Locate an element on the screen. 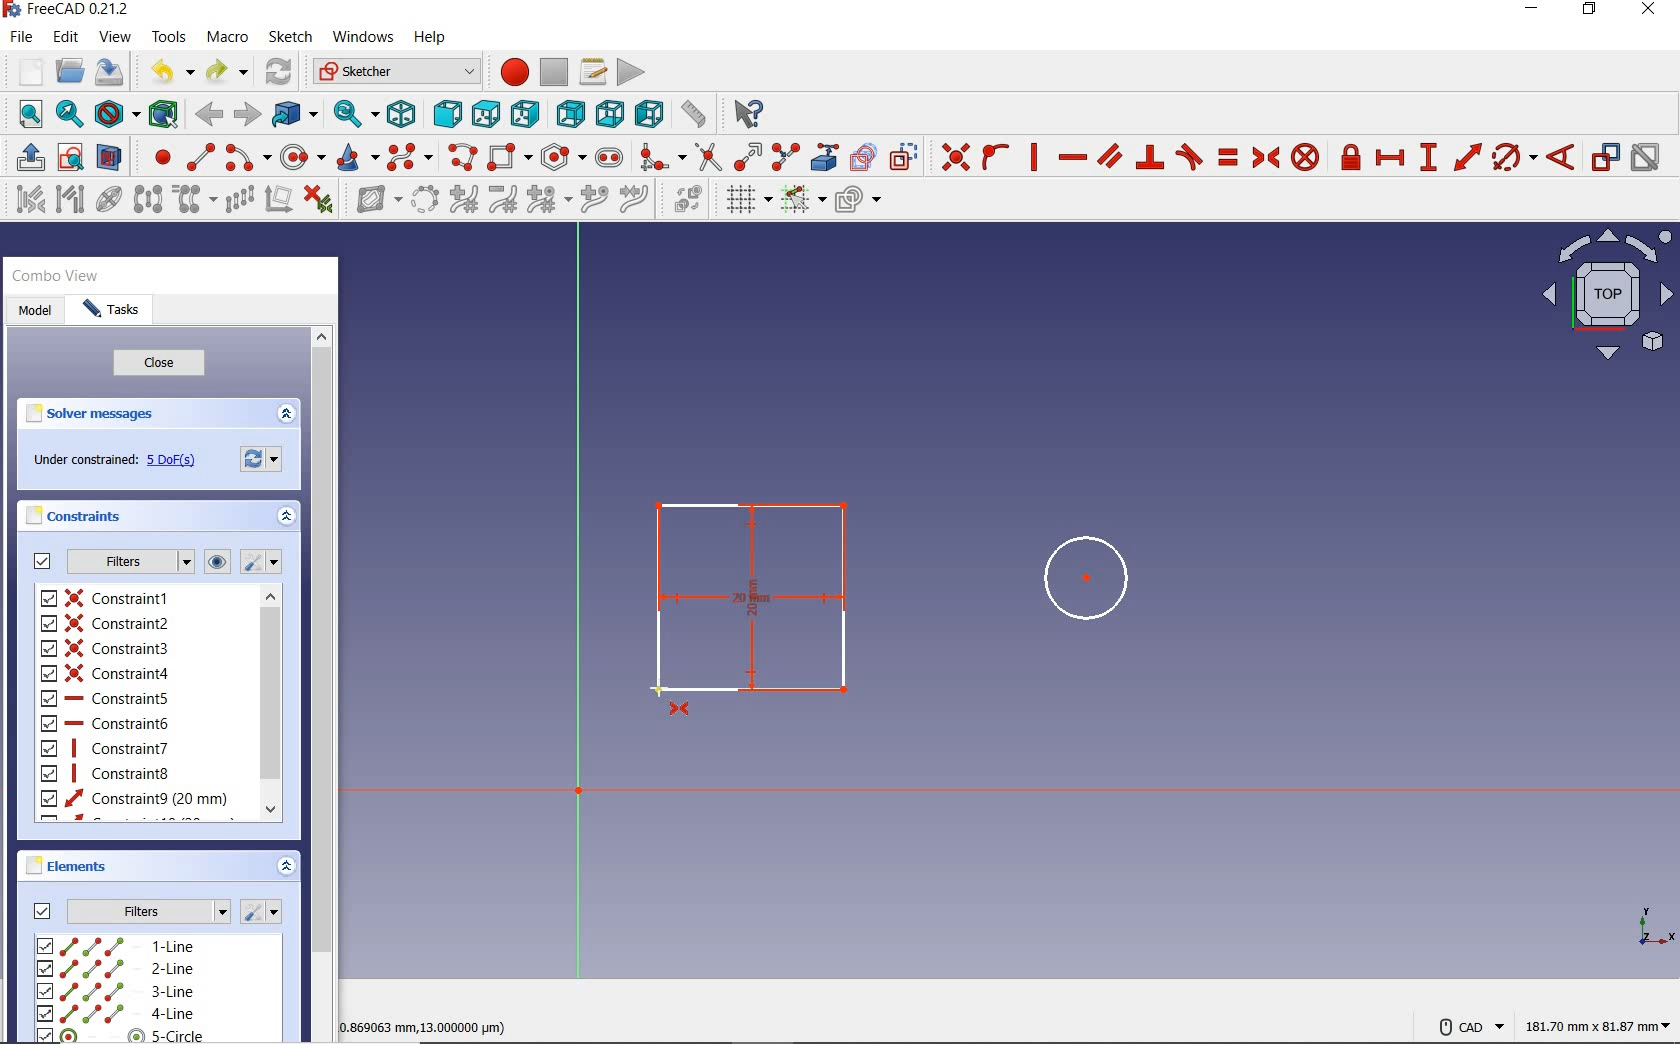 This screenshot has height=1044, width=1680. go to linked object is located at coordinates (295, 113).